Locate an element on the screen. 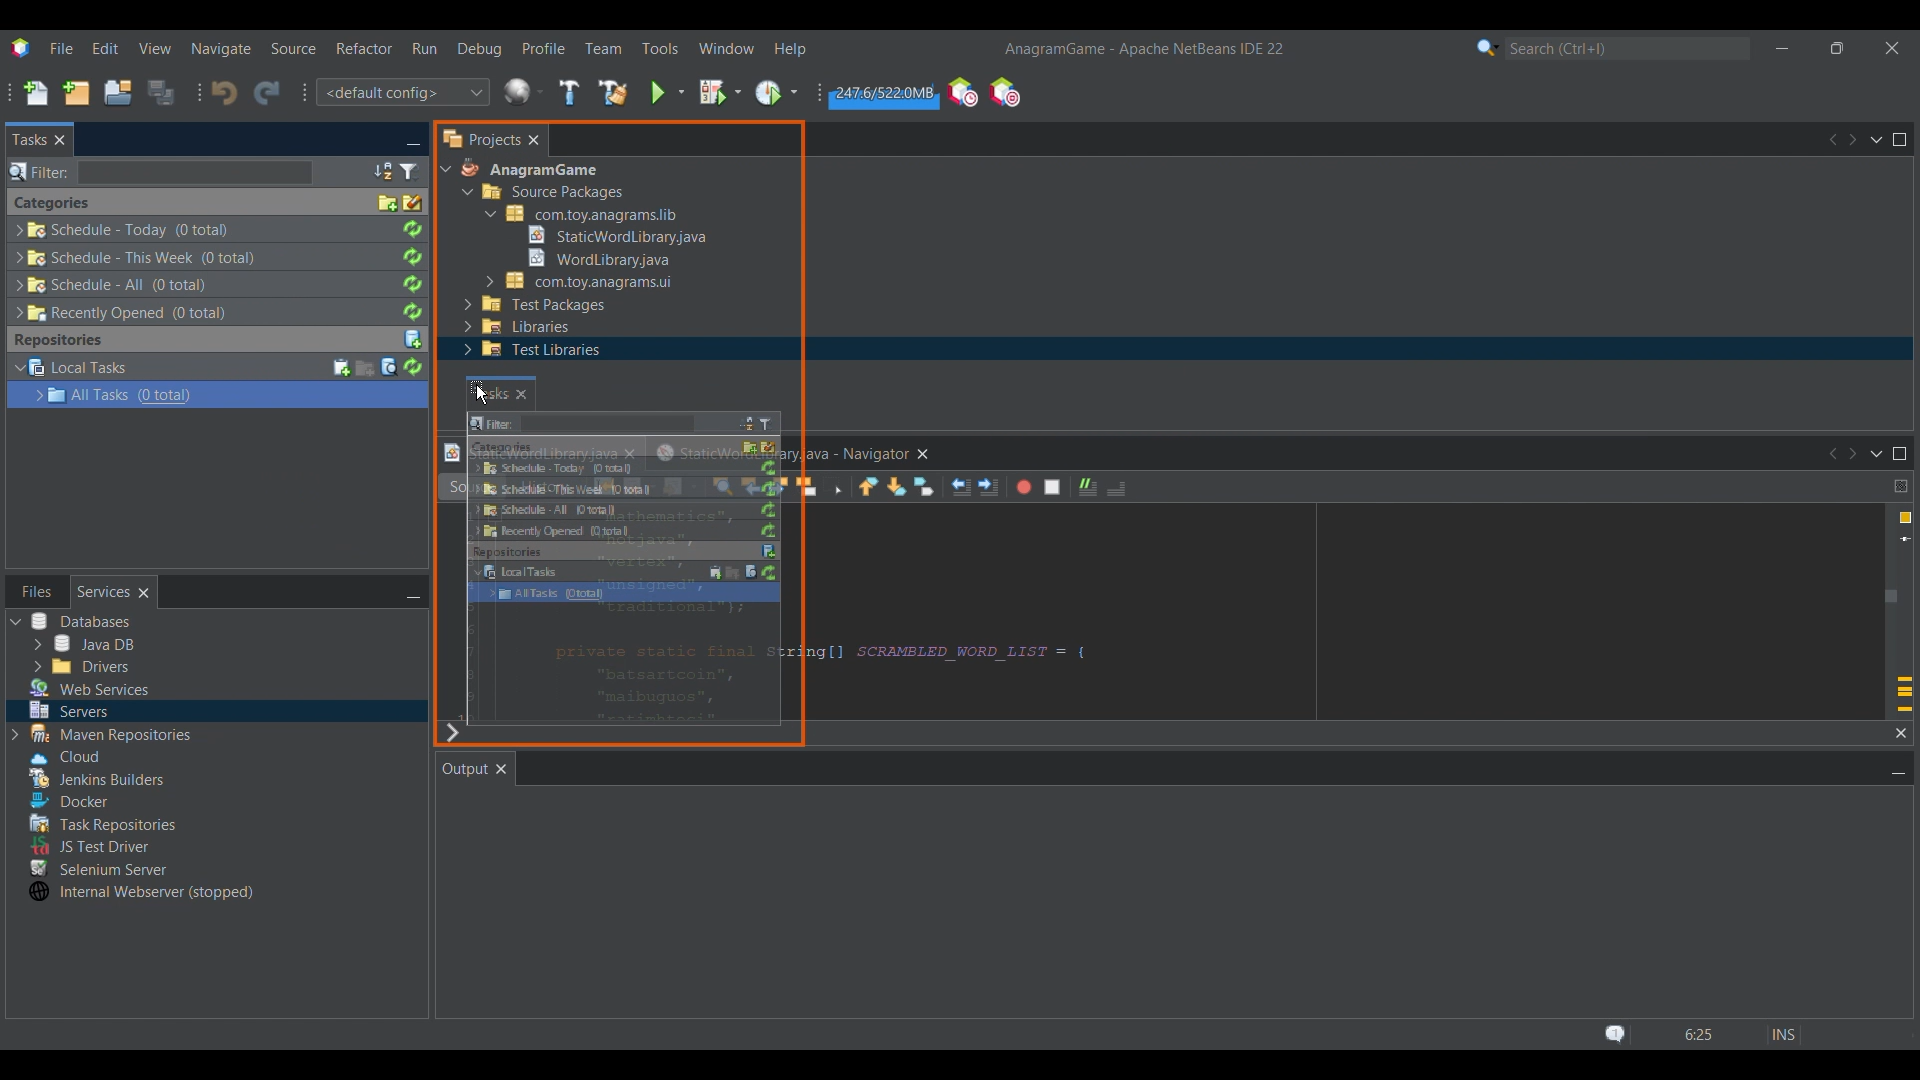 This screenshot has width=1920, height=1080. Toggle bookmark is located at coordinates (924, 487).